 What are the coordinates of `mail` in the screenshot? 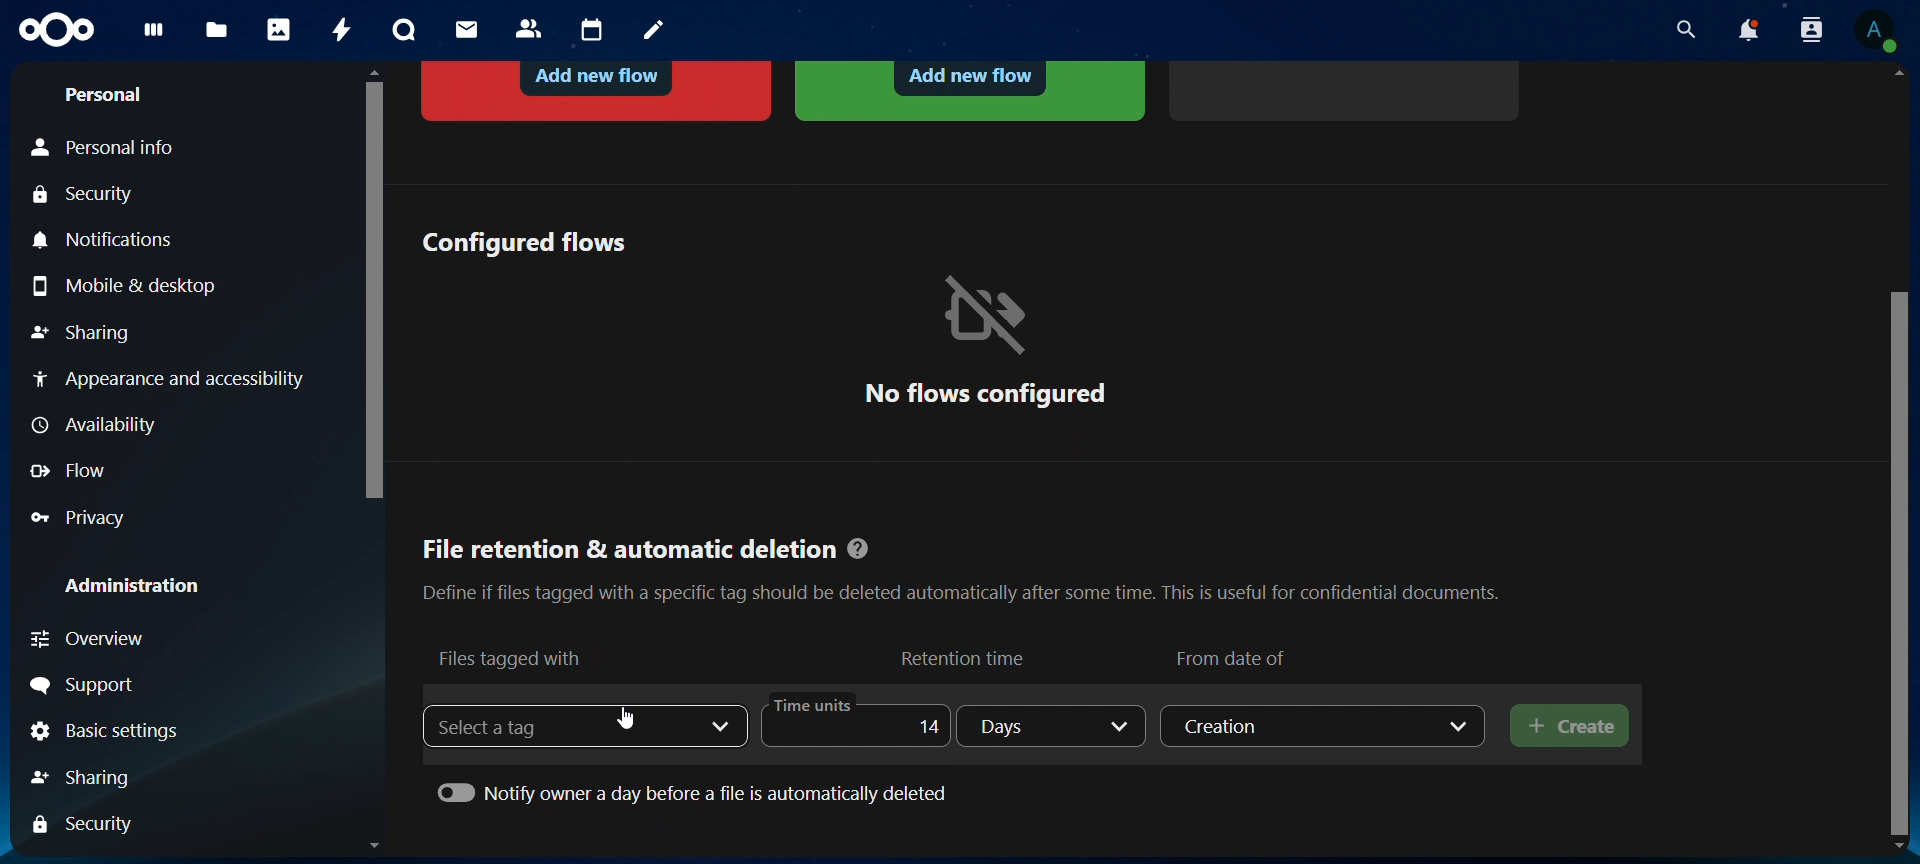 It's located at (469, 29).